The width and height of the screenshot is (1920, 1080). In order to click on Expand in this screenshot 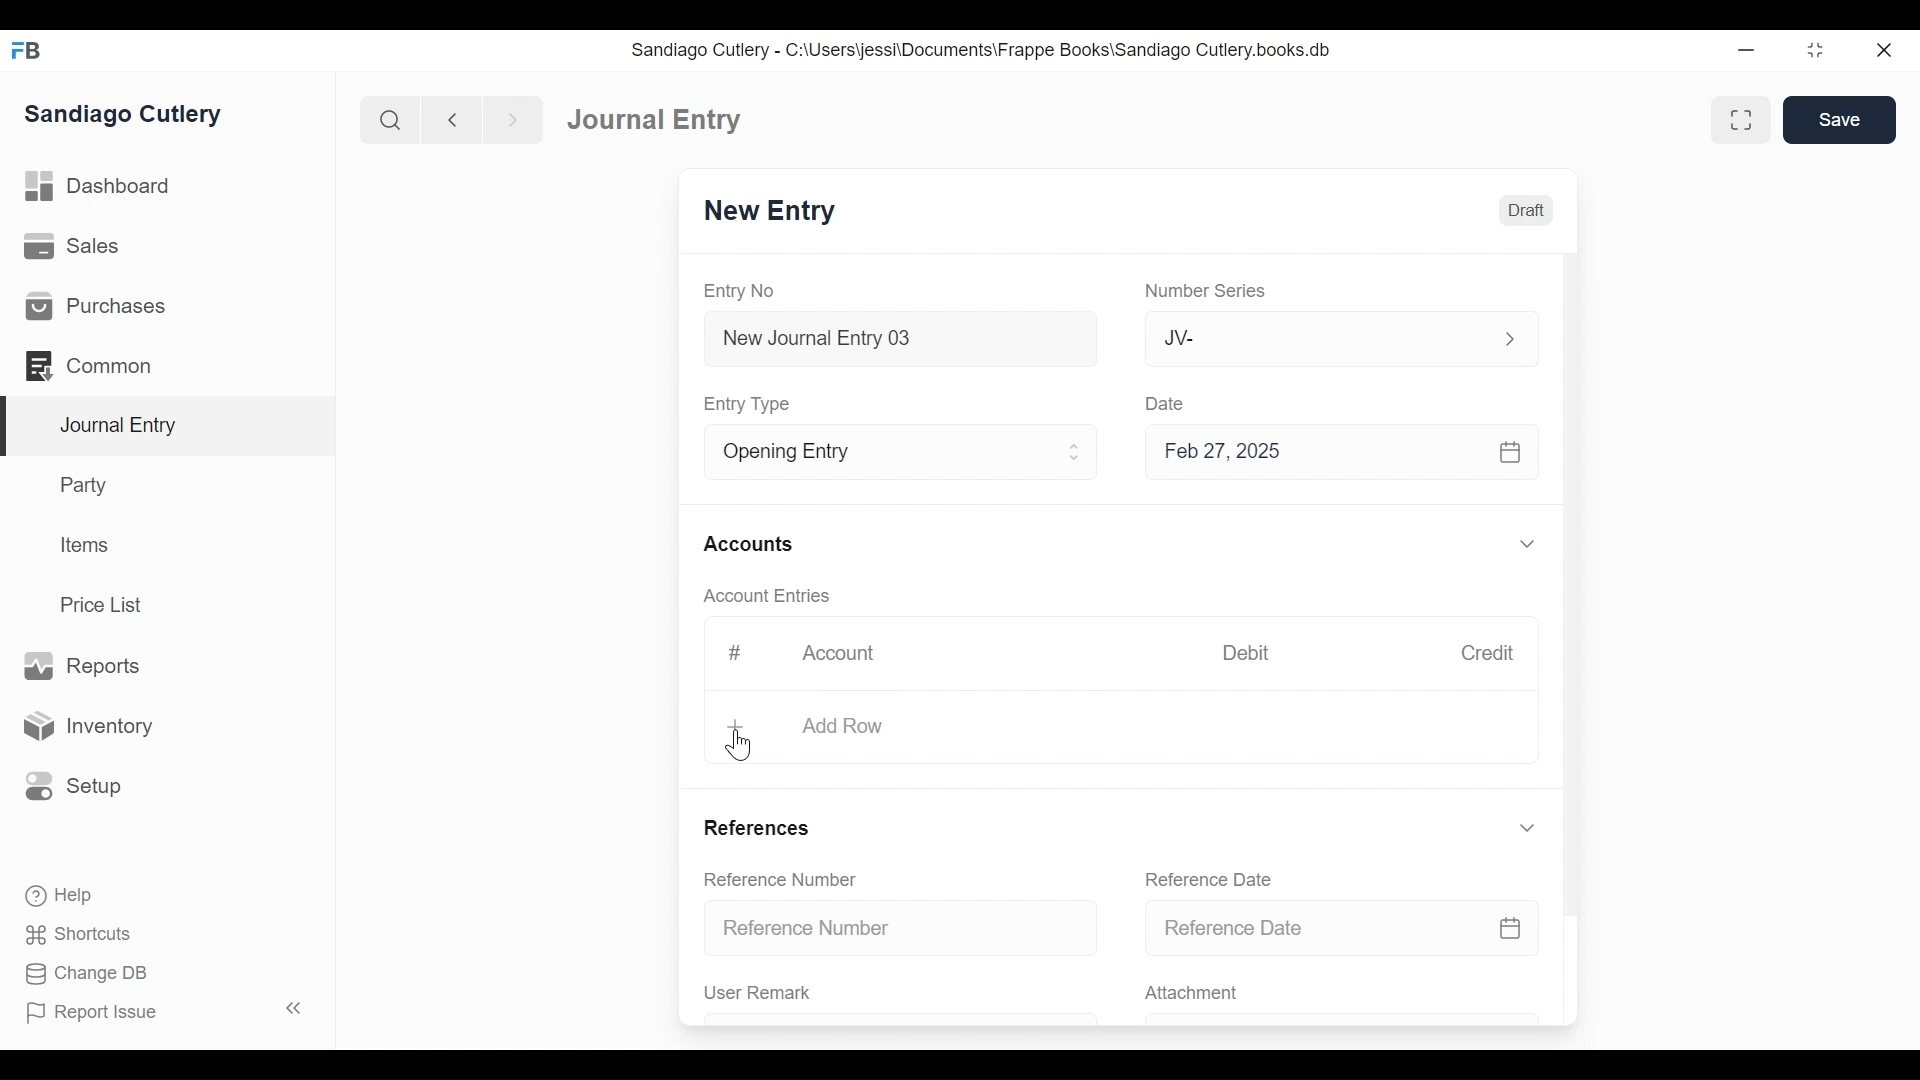, I will do `click(1530, 543)`.